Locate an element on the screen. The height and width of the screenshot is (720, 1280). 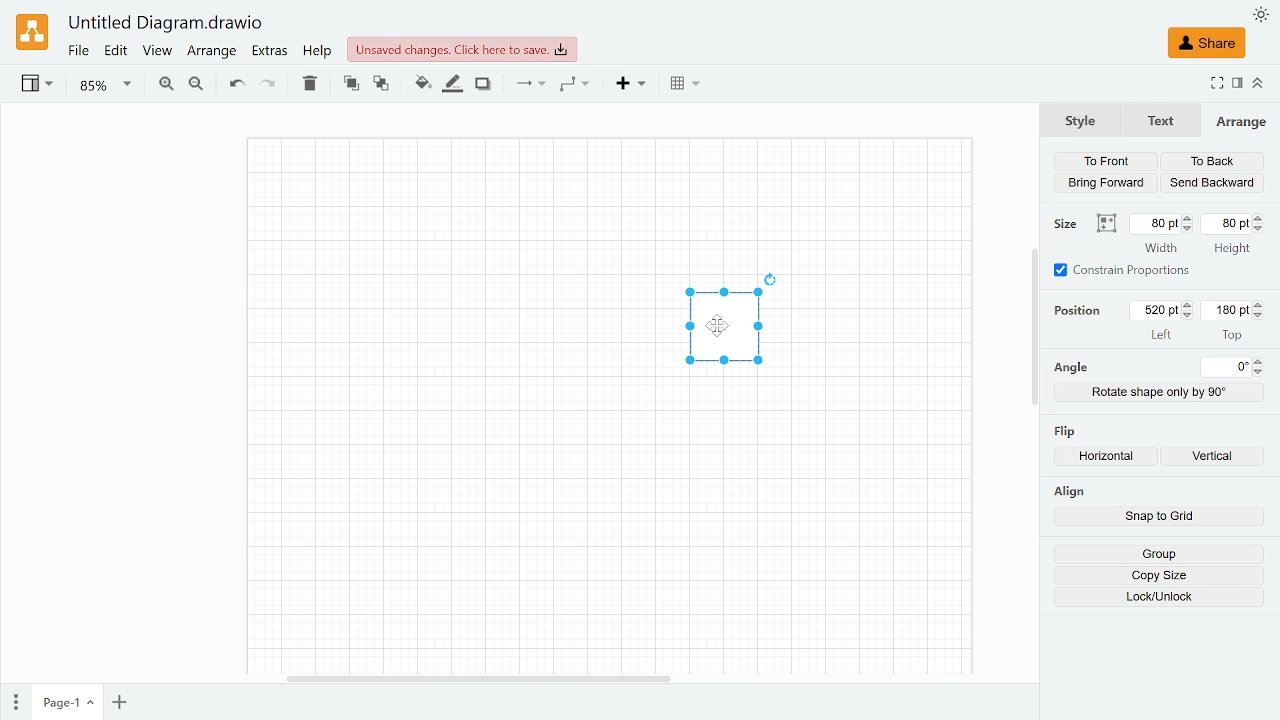
Decrease top is located at coordinates (1261, 316).